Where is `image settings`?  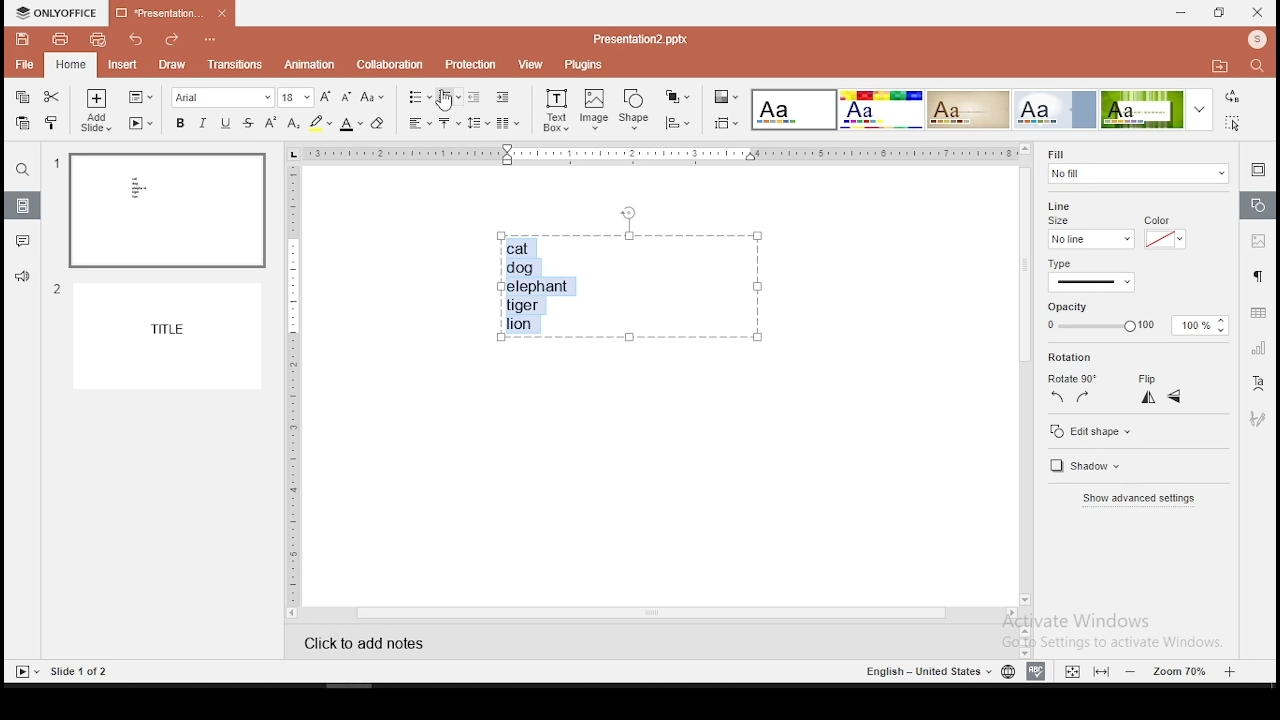
image settings is located at coordinates (1258, 240).